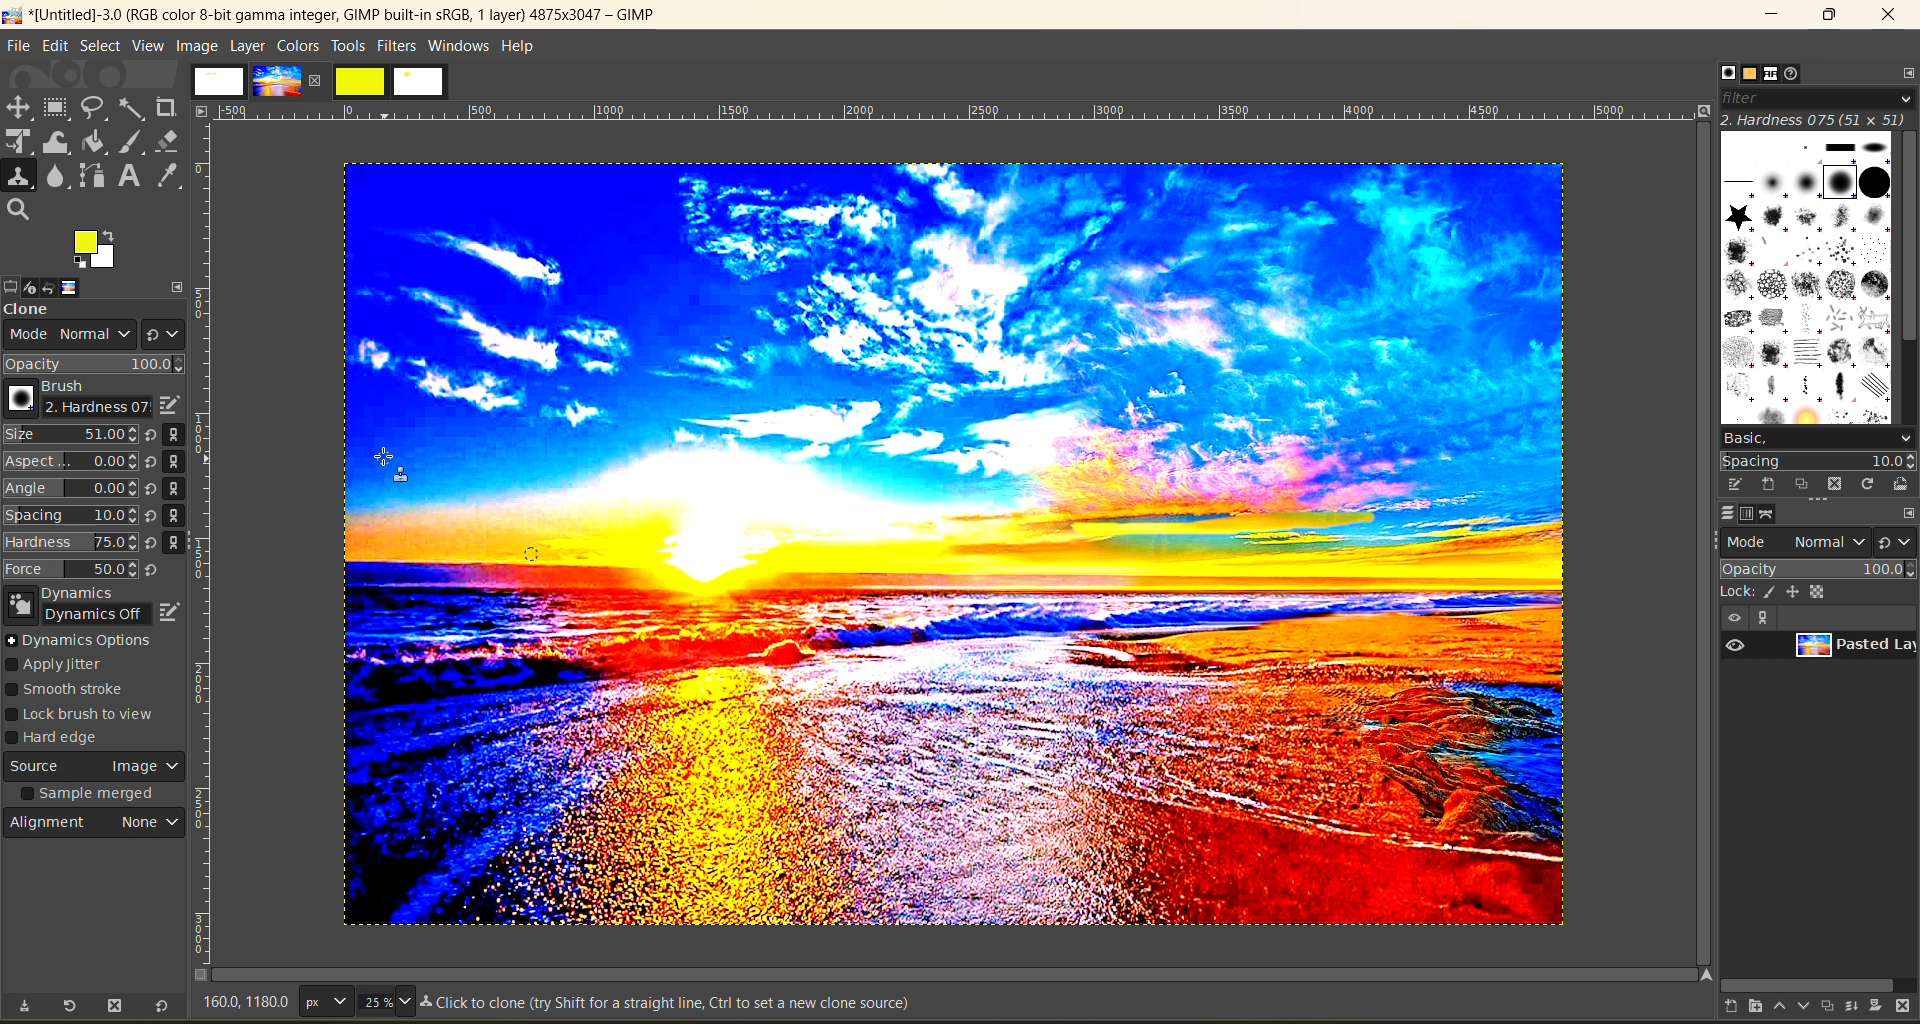  Describe the element at coordinates (202, 110) in the screenshot. I see `` at that location.